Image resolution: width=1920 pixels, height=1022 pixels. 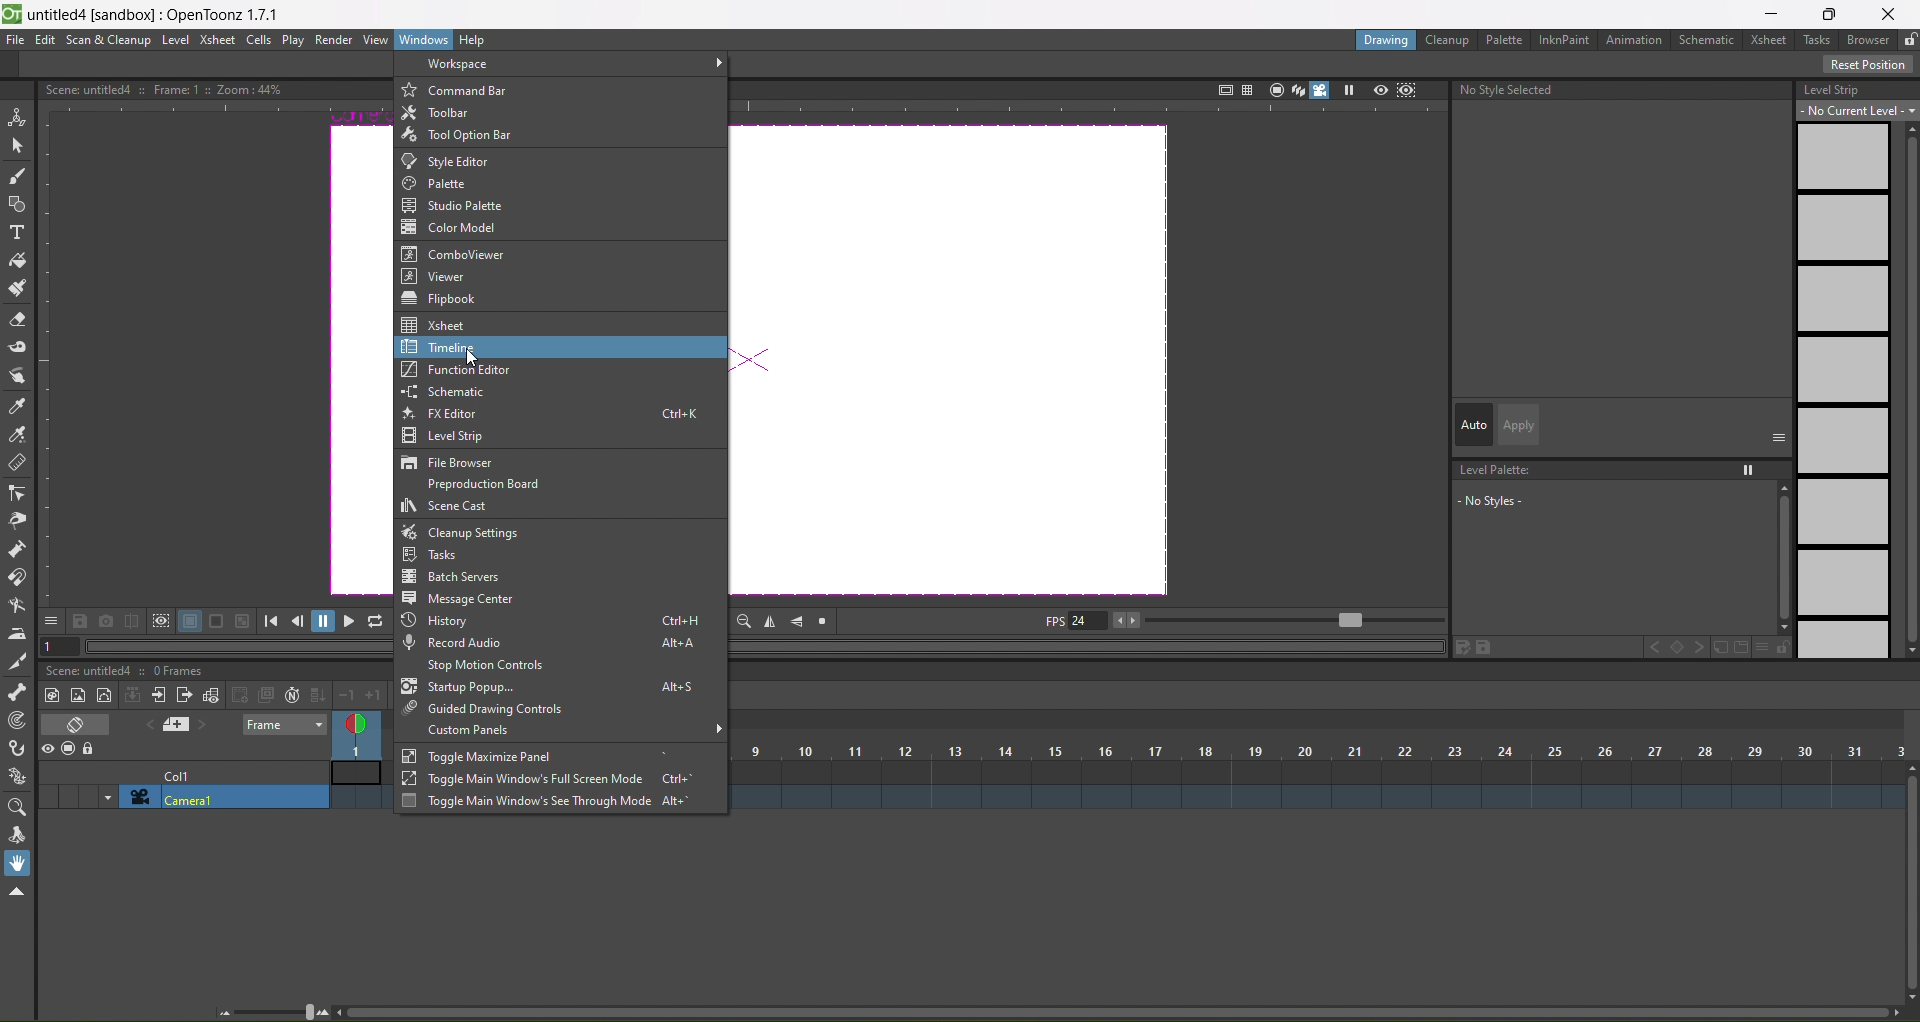 What do you see at coordinates (18, 346) in the screenshot?
I see `tape tool` at bounding box center [18, 346].